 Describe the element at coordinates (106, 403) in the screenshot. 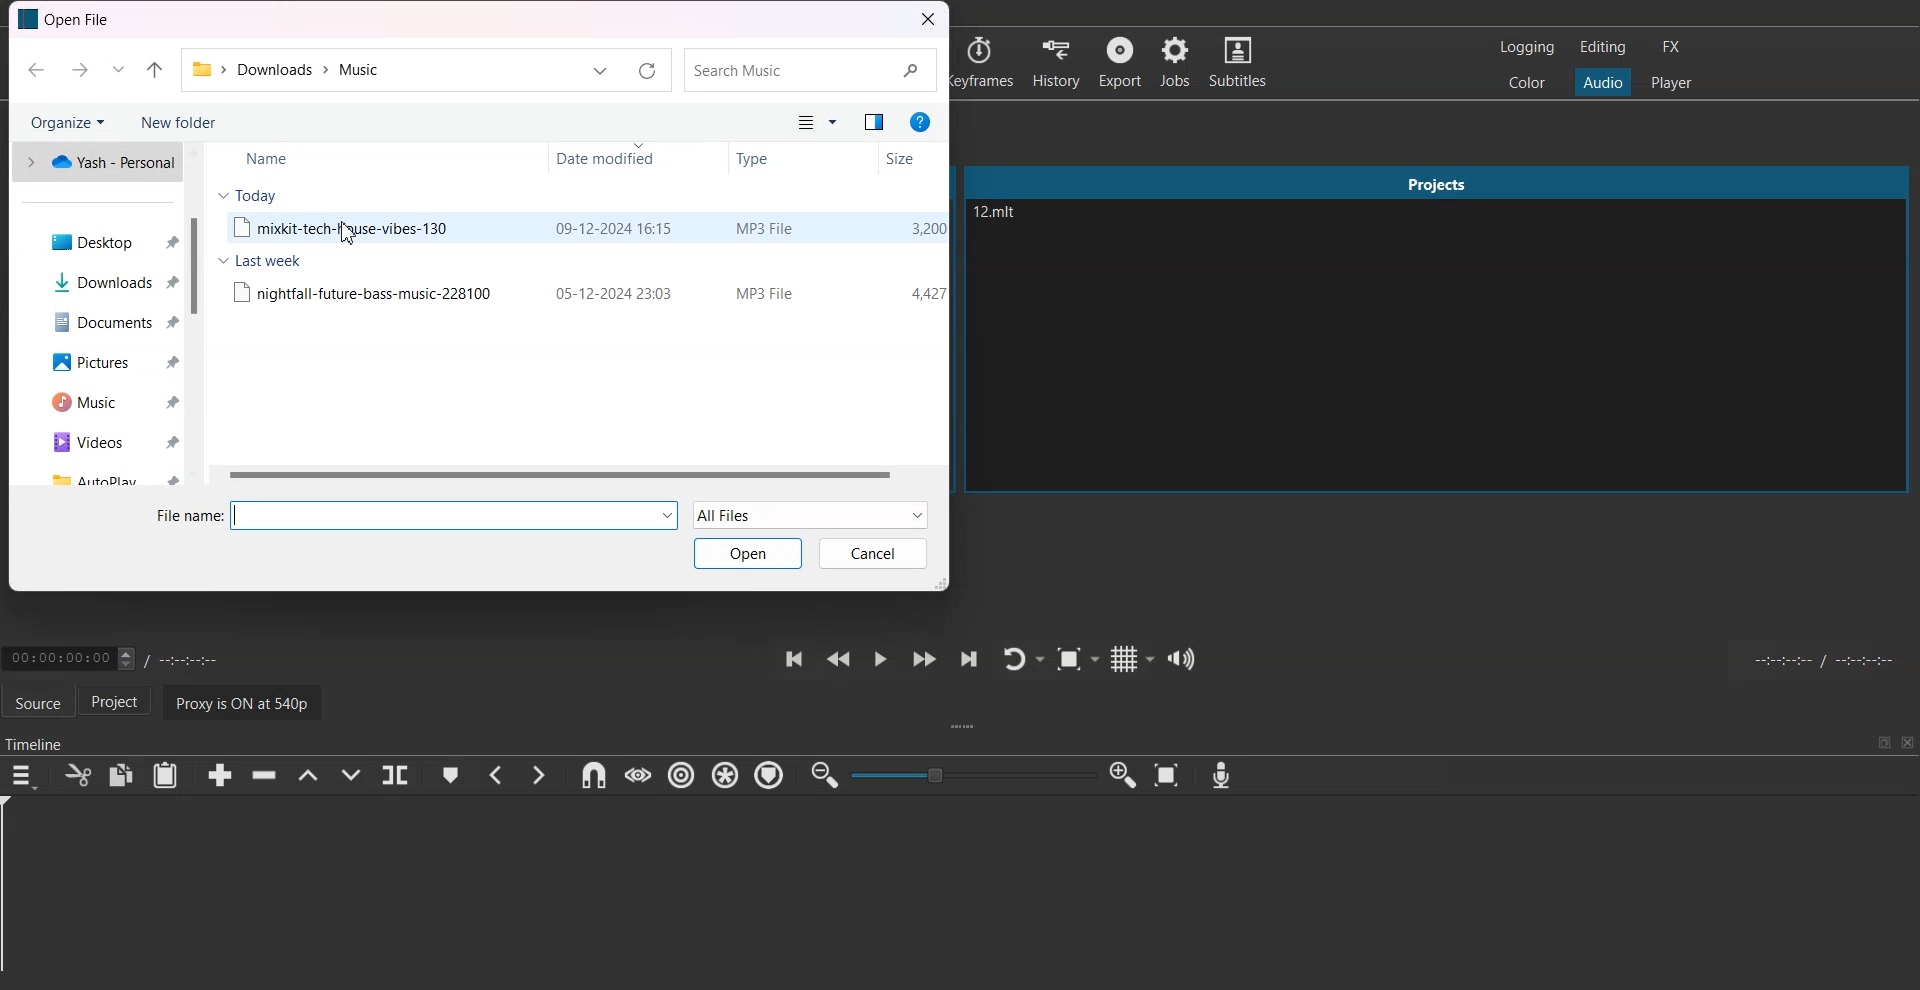

I see `Music` at that location.